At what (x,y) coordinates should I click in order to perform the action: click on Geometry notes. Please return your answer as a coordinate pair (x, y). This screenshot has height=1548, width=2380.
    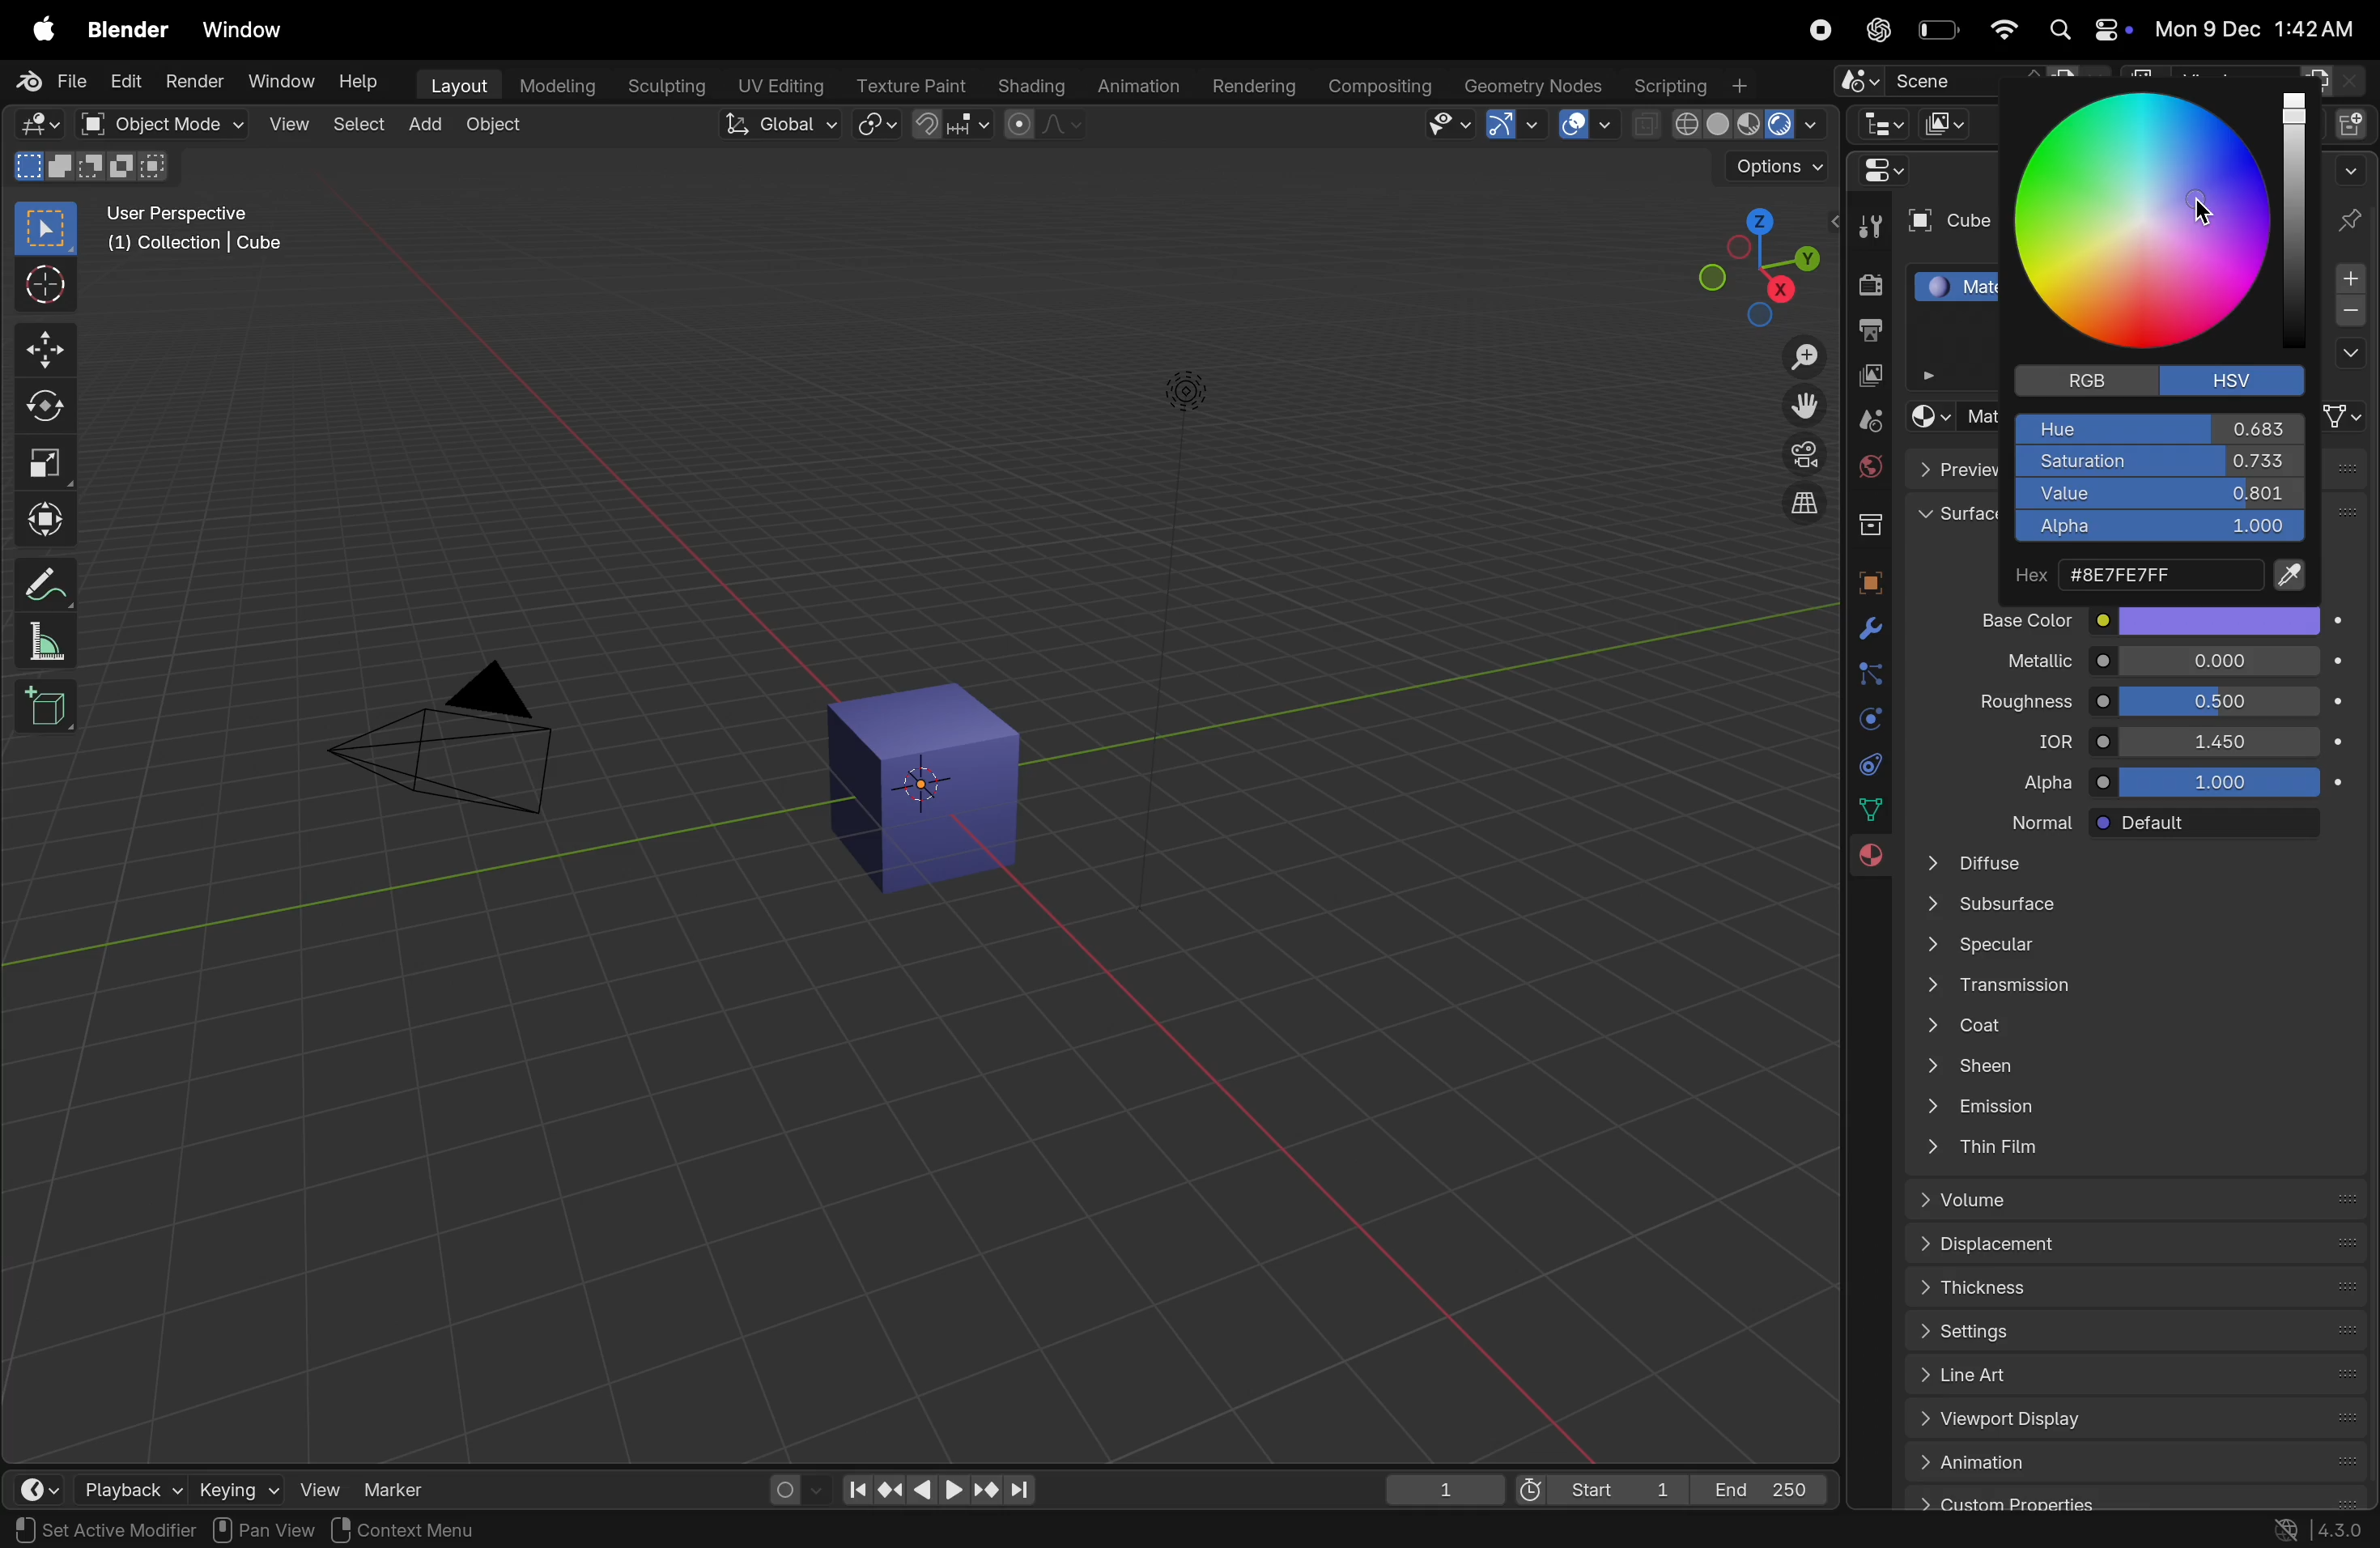
    Looking at the image, I should click on (1534, 84).